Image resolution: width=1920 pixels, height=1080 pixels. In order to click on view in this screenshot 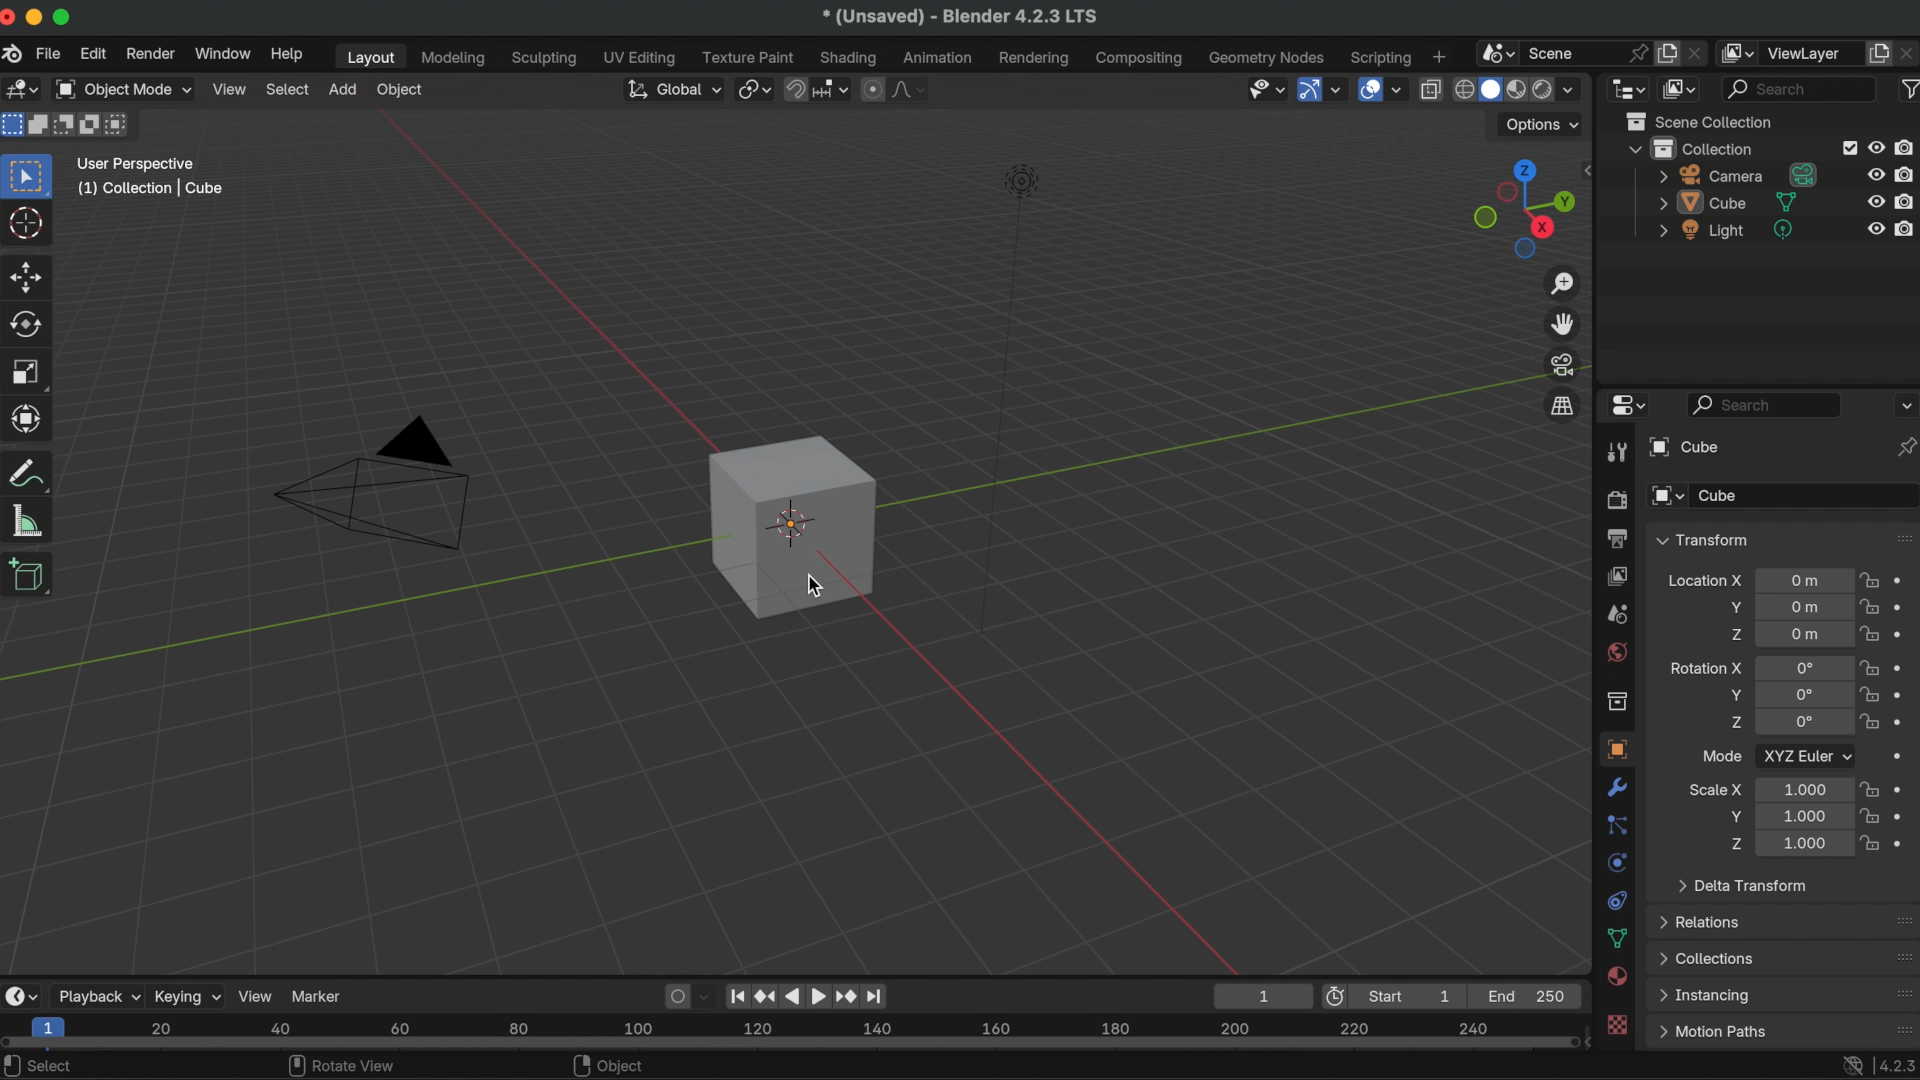, I will do `click(256, 995)`.